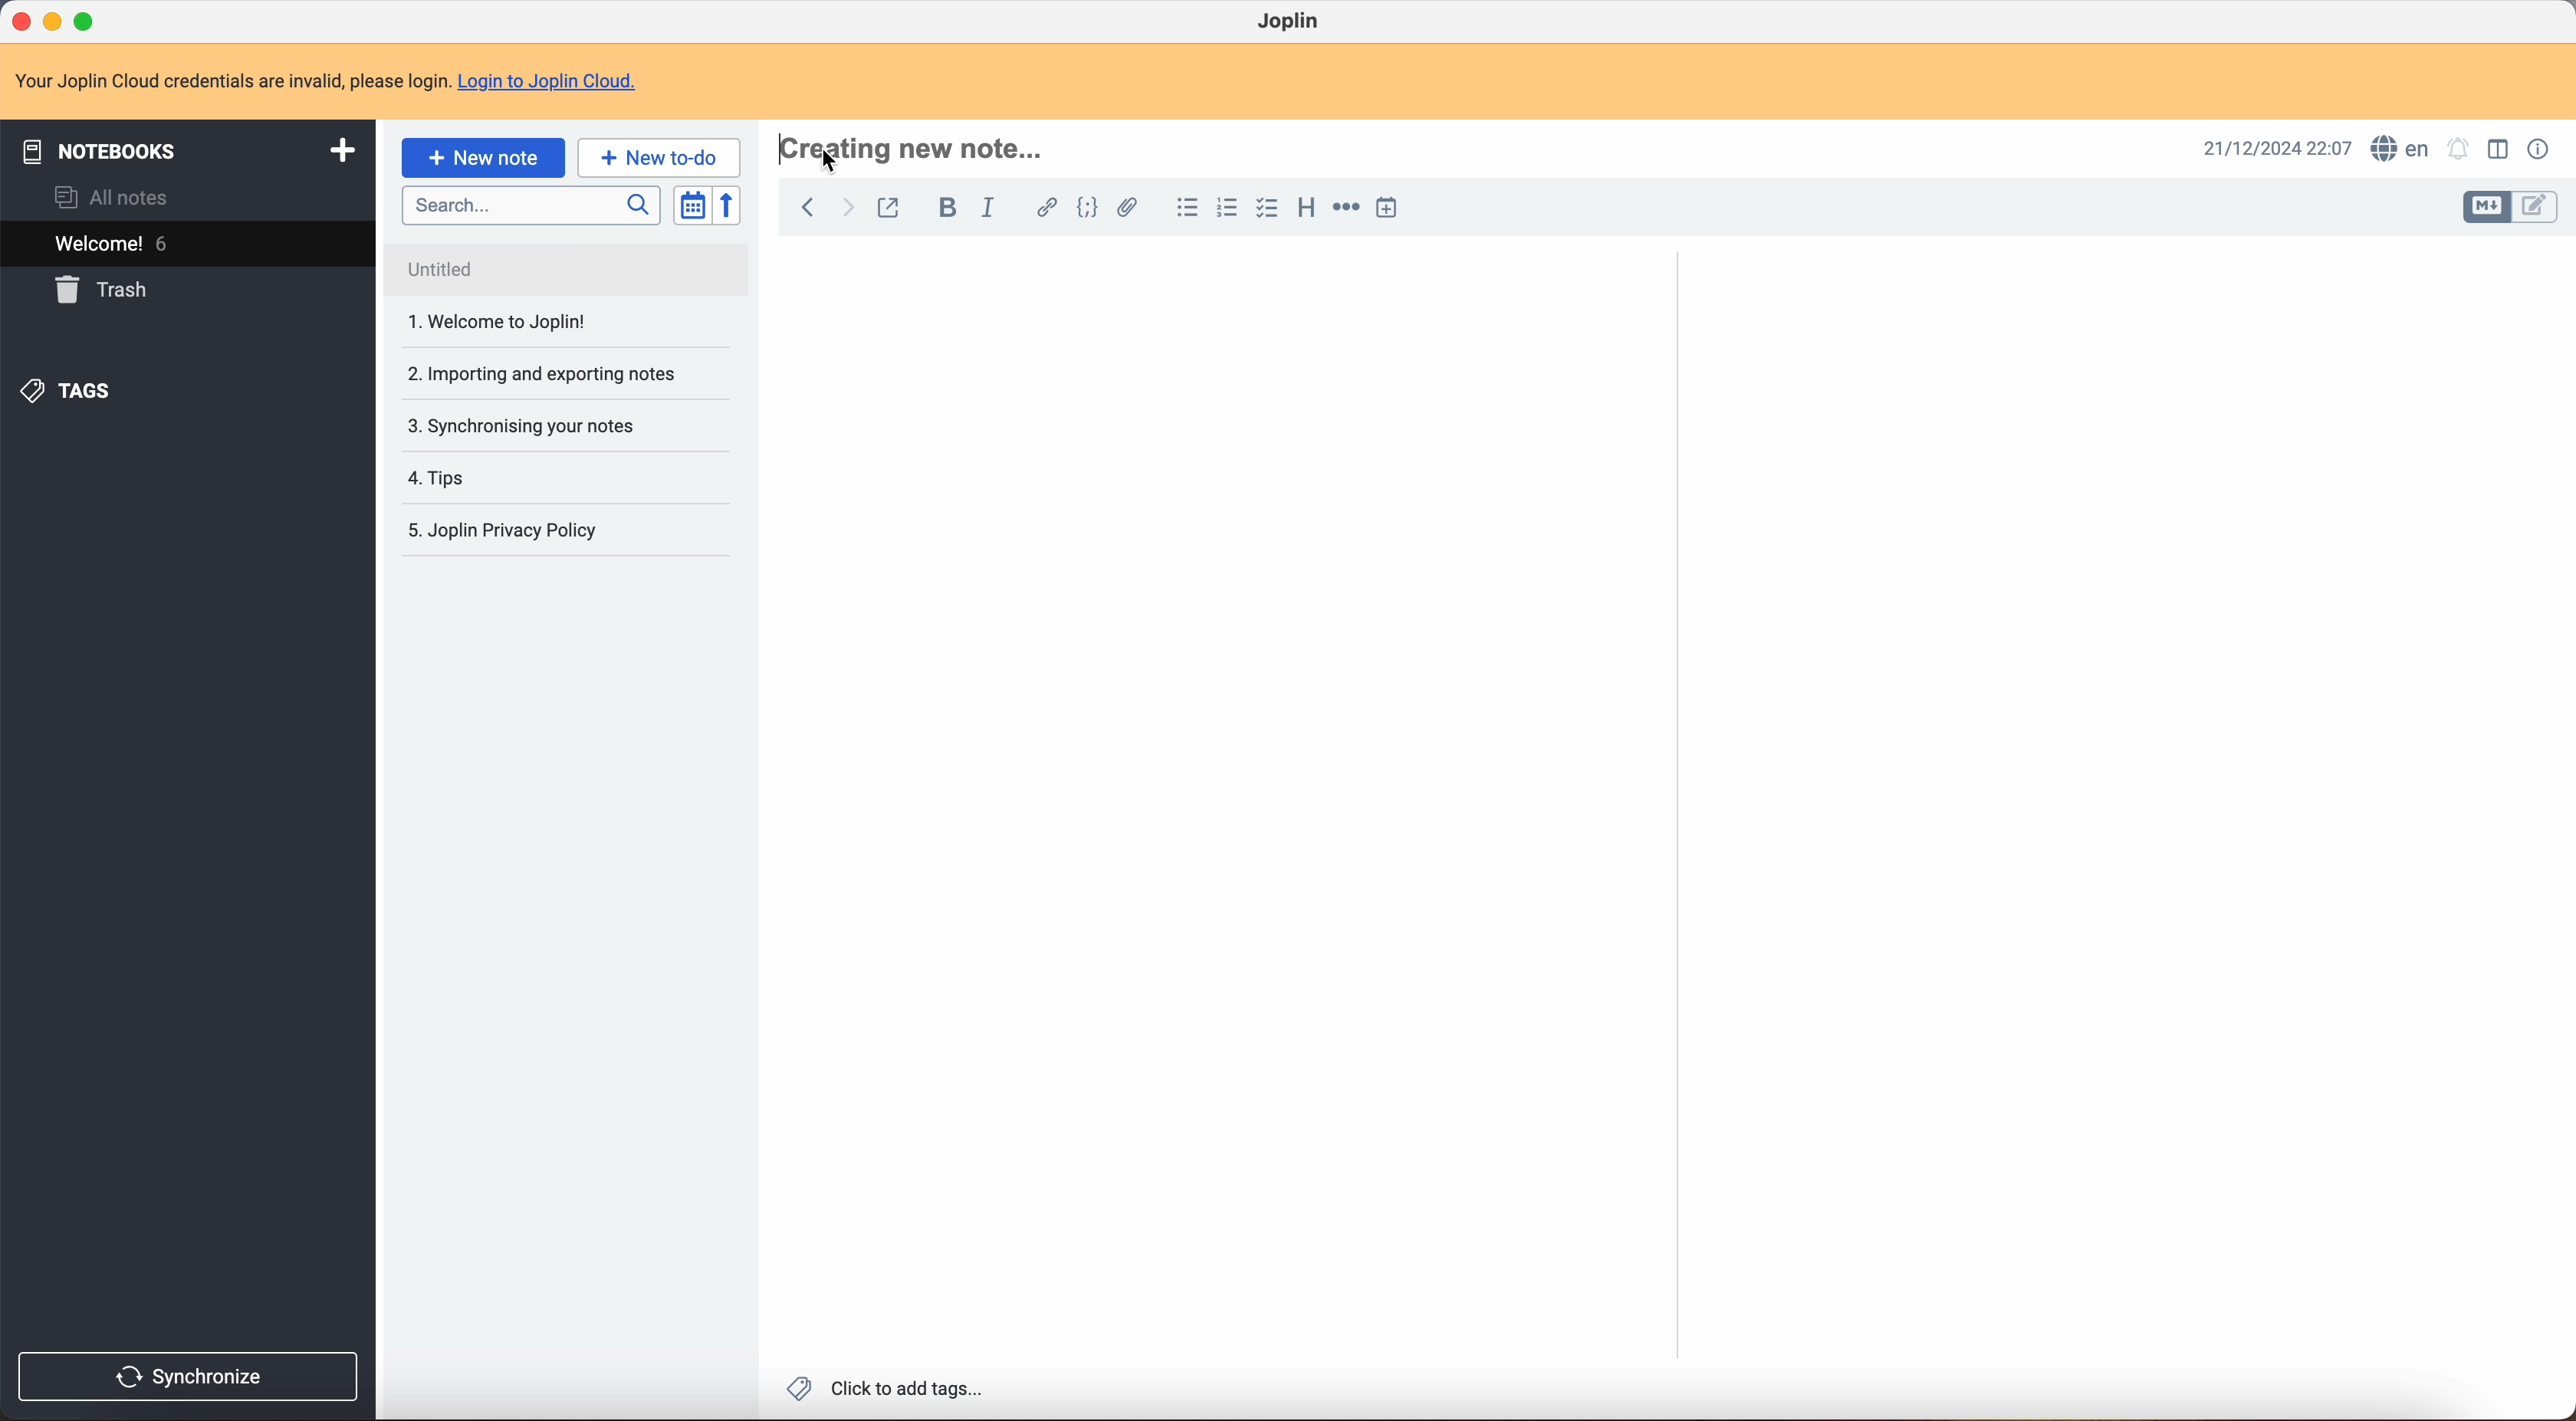  Describe the element at coordinates (831, 160) in the screenshot. I see `Cursor` at that location.